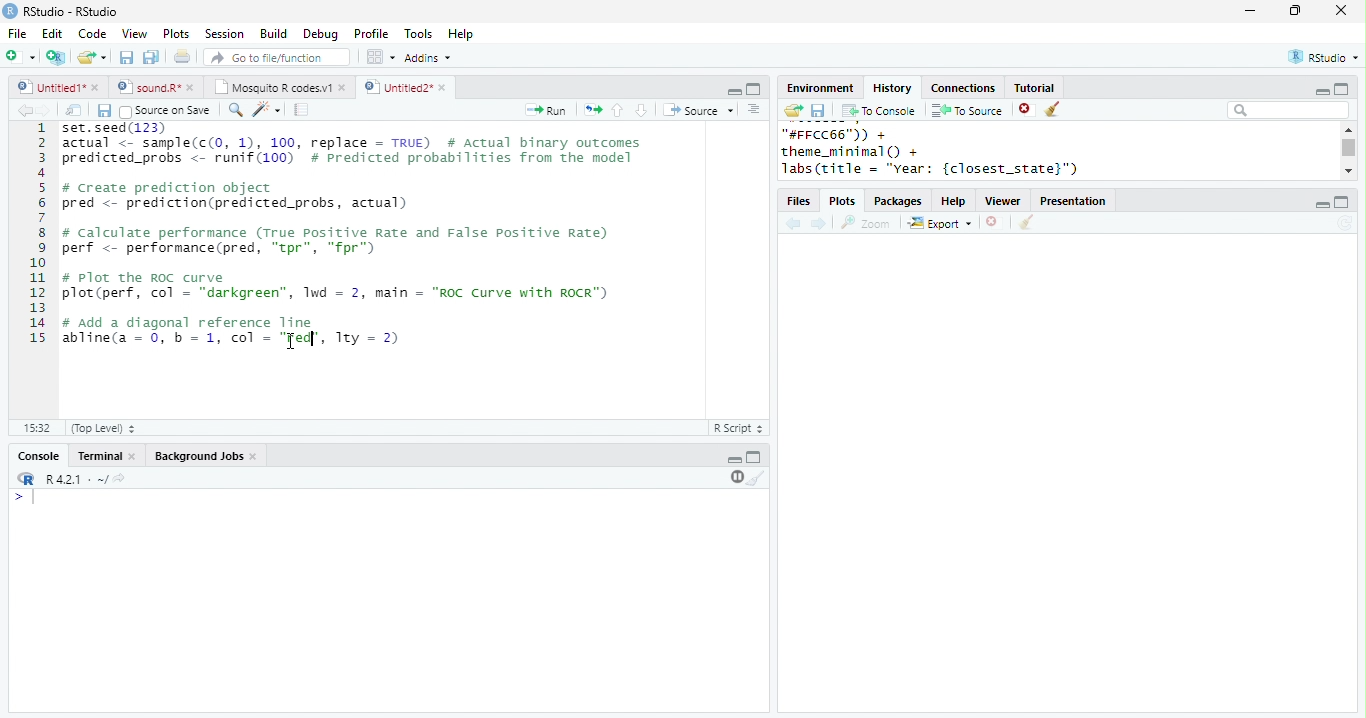  I want to click on save all, so click(151, 57).